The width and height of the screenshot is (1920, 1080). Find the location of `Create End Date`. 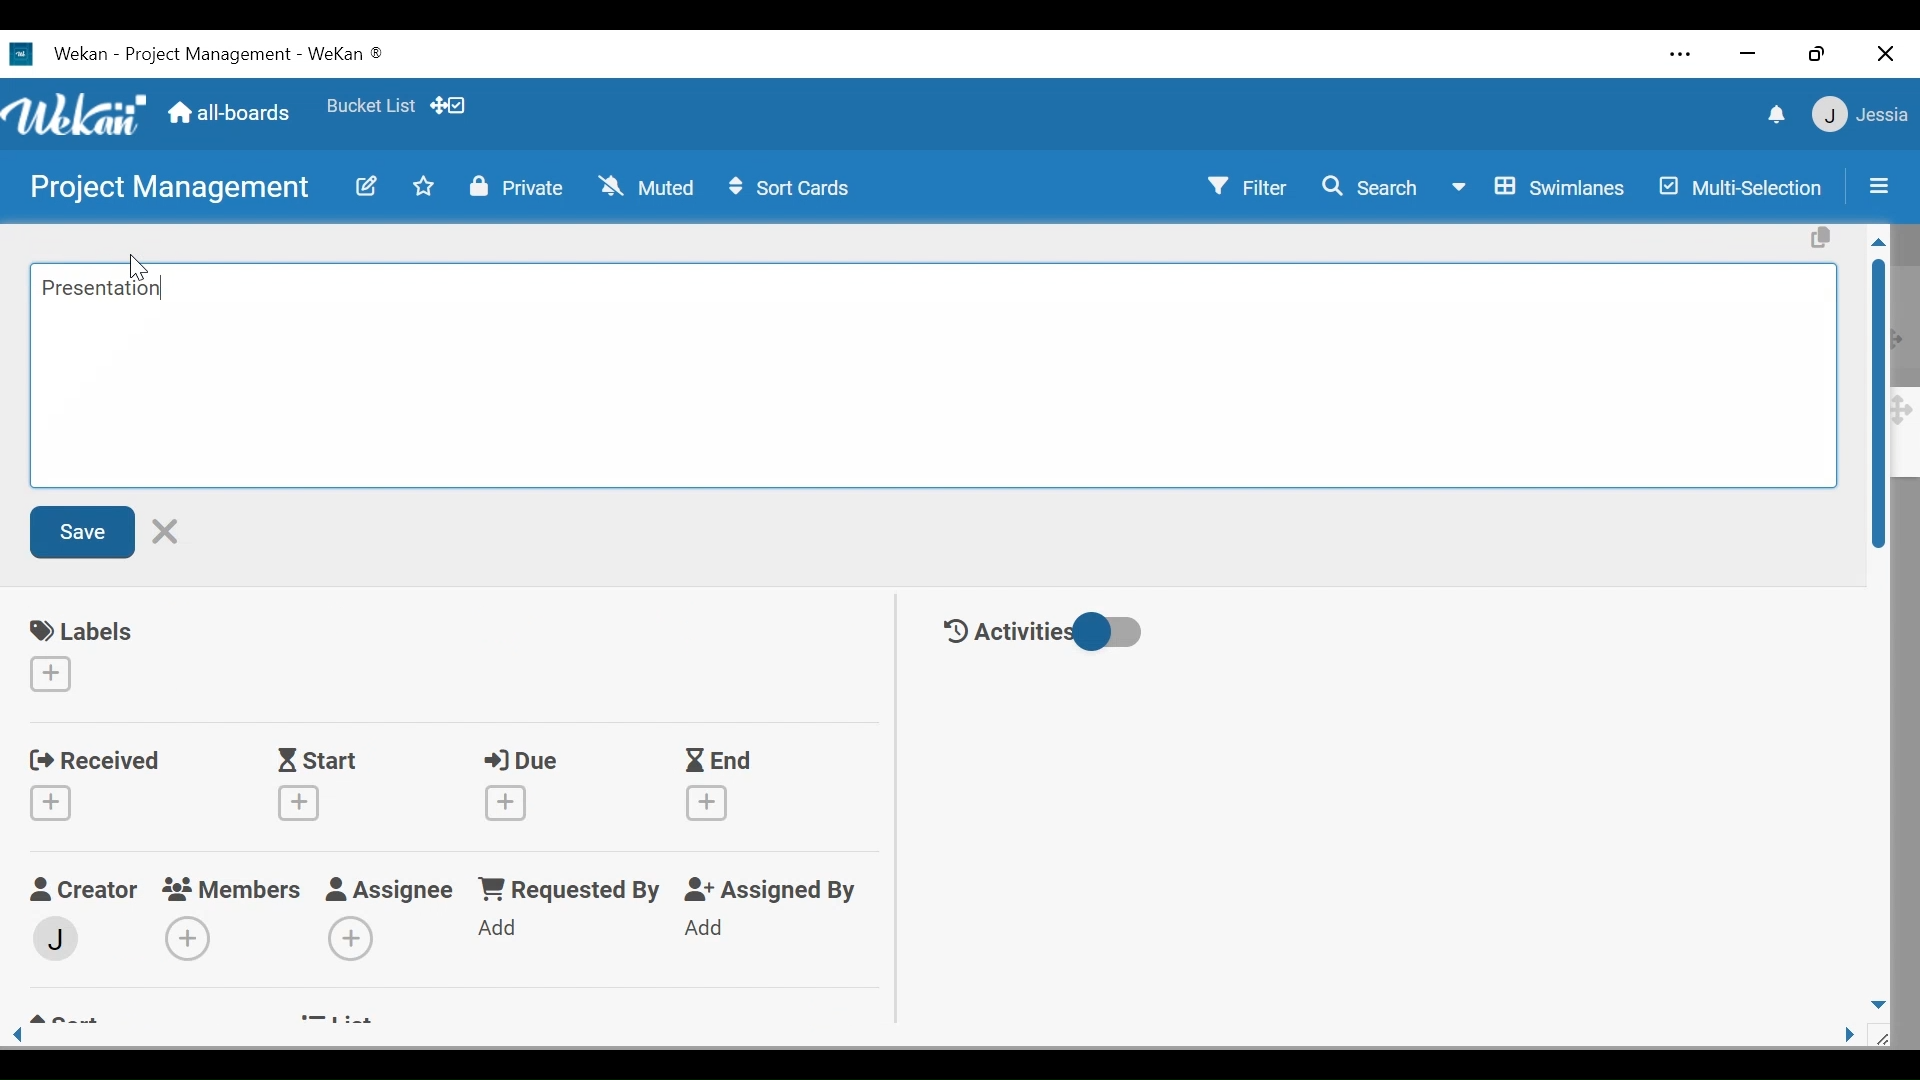

Create End Date is located at coordinates (707, 803).